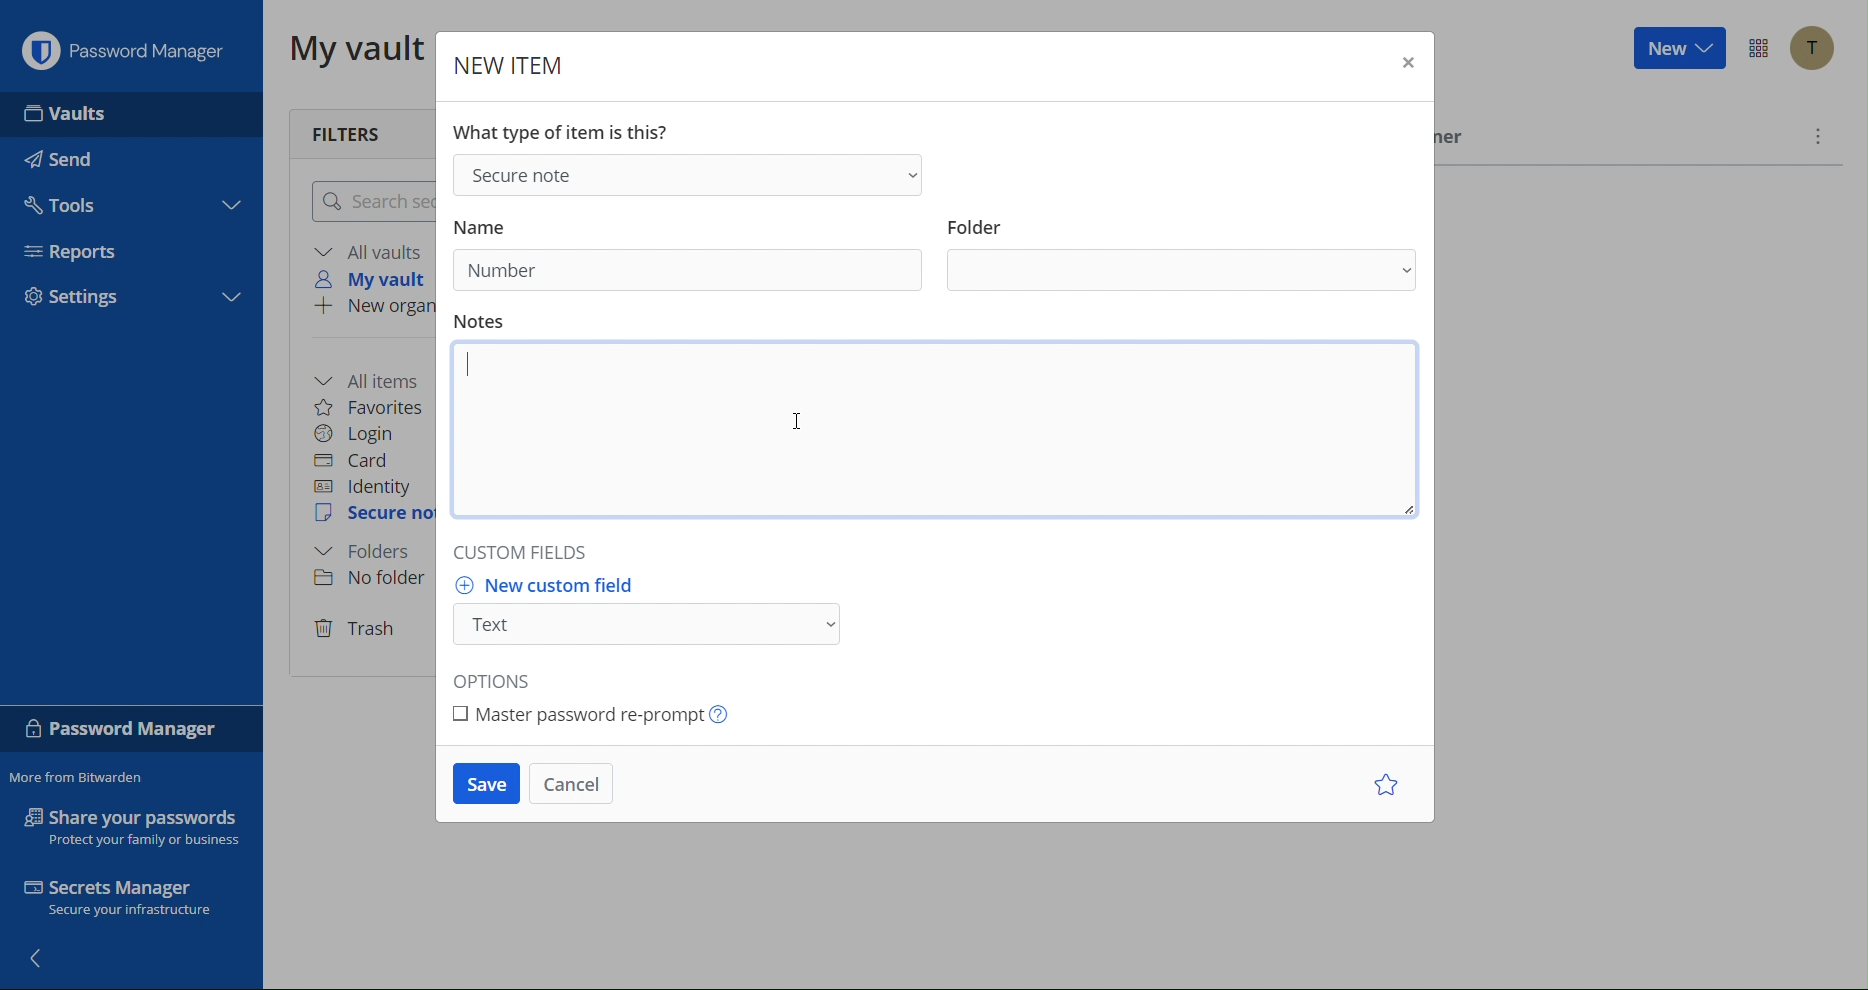 The height and width of the screenshot is (990, 1868). What do you see at coordinates (692, 173) in the screenshot?
I see `Secure Note` at bounding box center [692, 173].